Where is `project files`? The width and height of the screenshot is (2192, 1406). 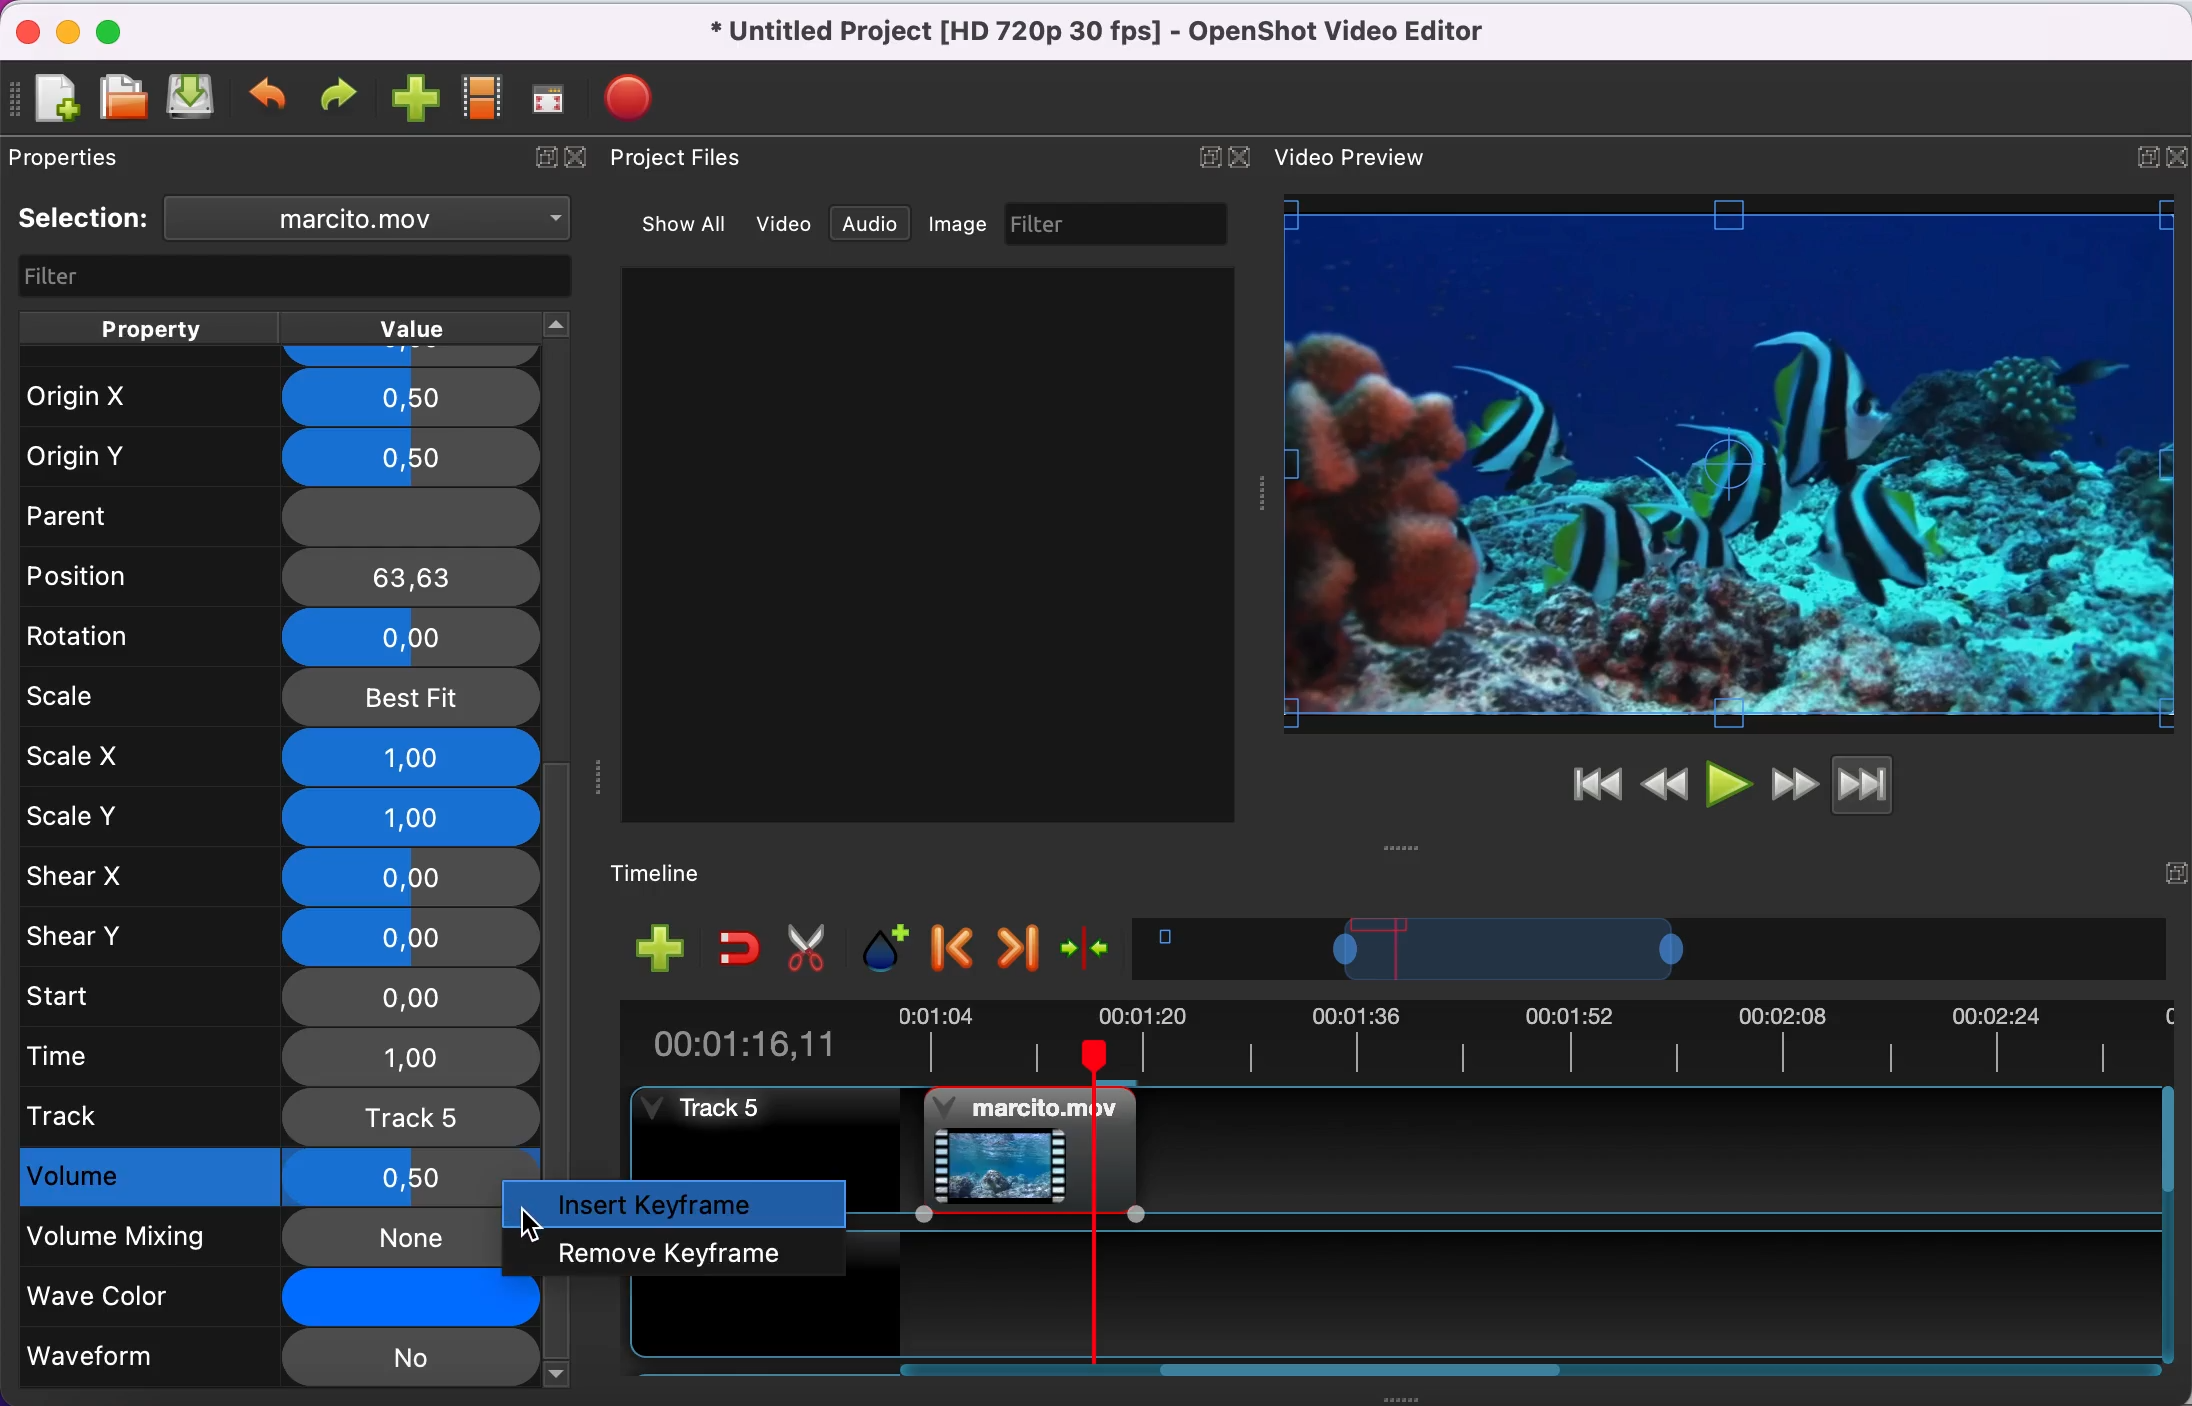 project files is located at coordinates (695, 160).